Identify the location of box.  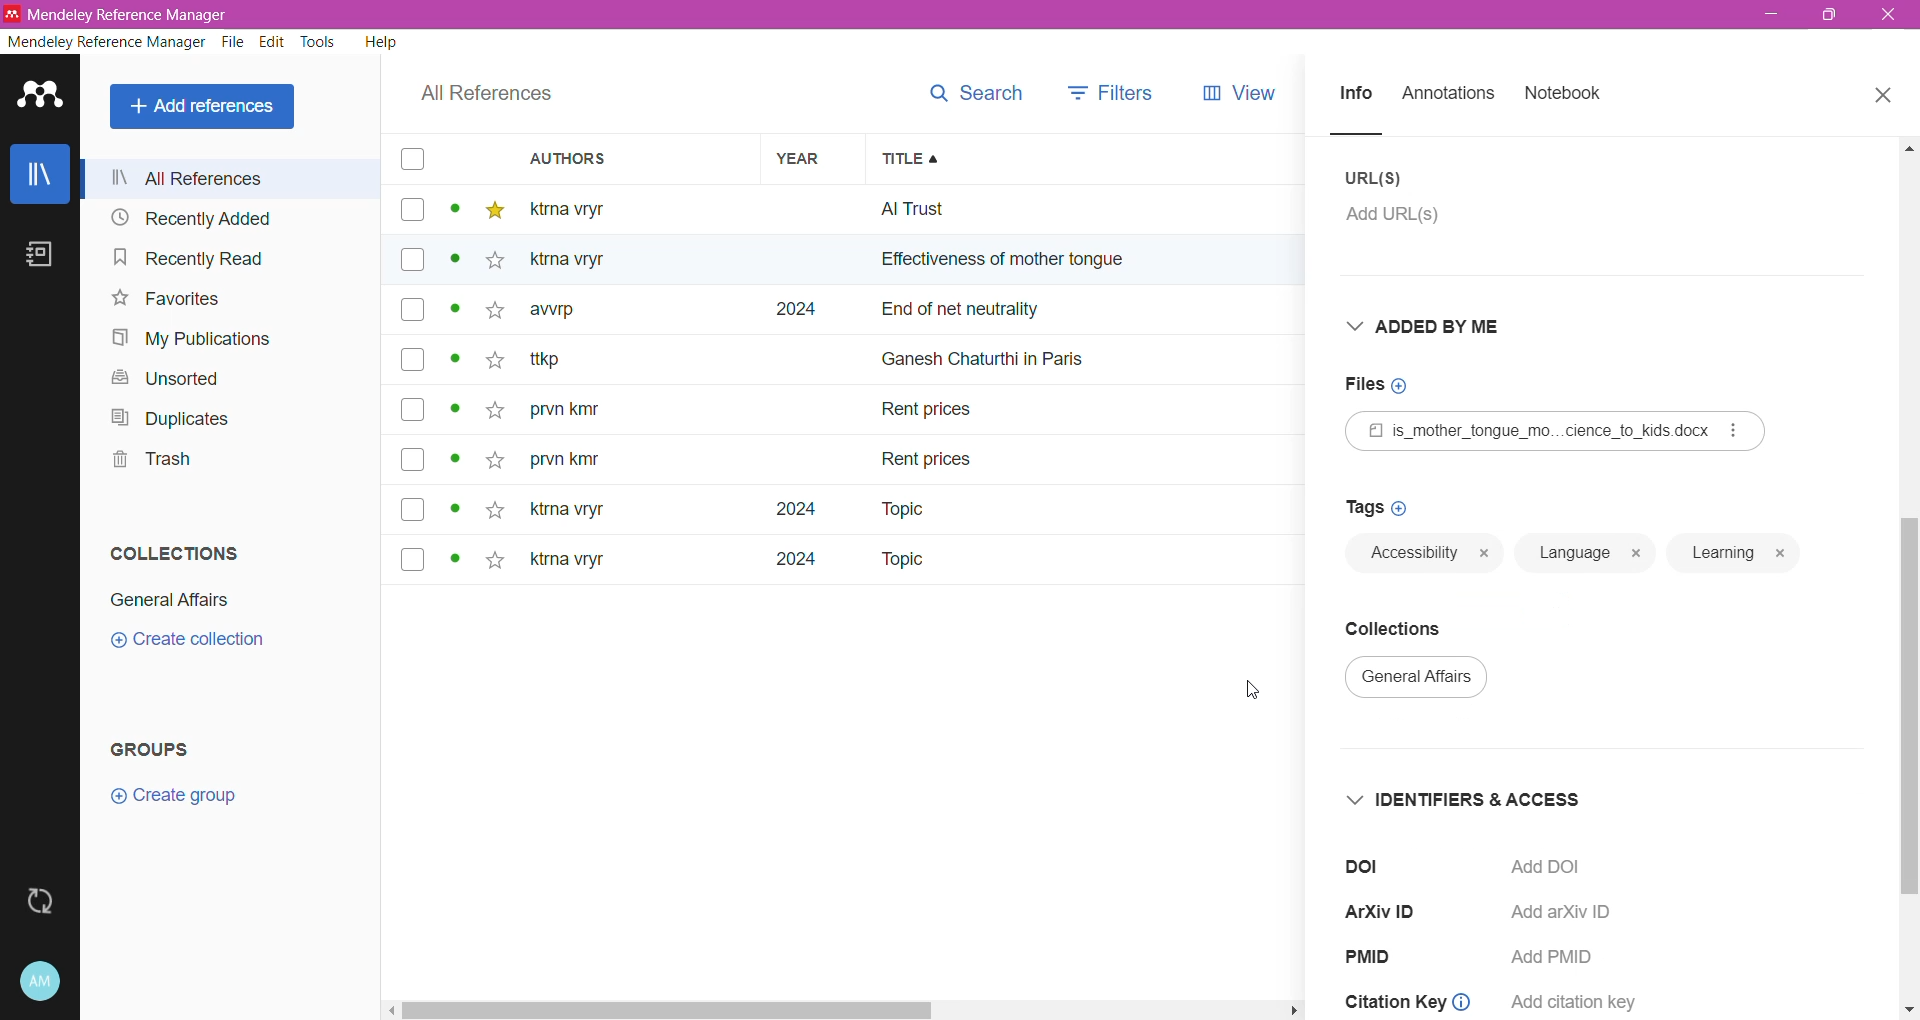
(413, 557).